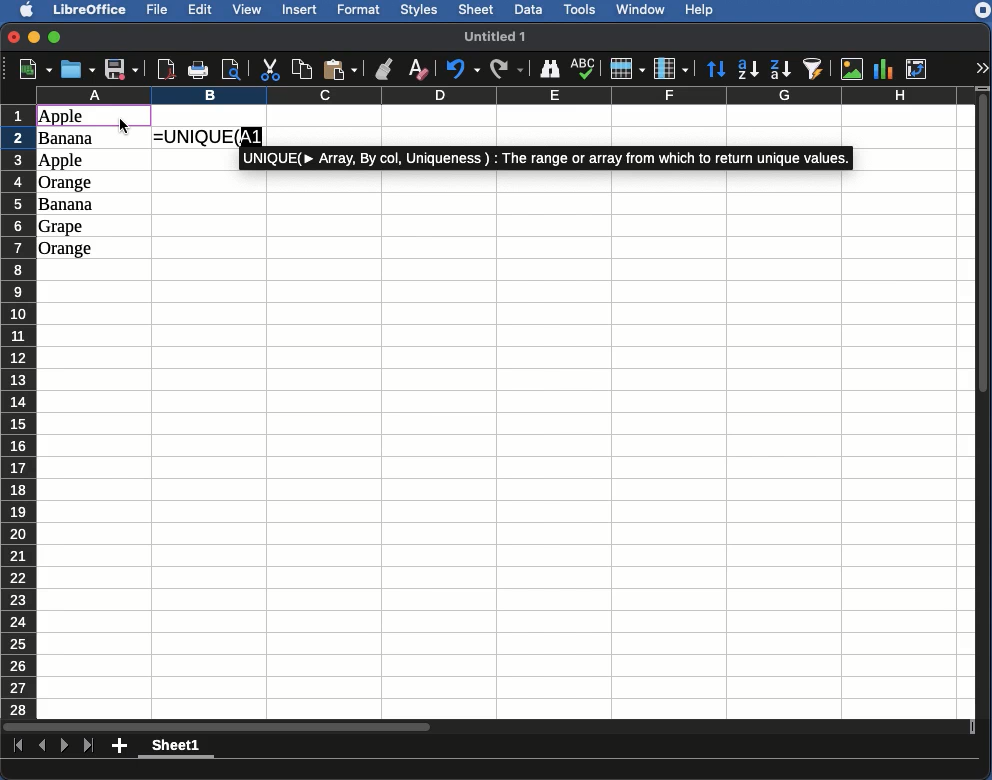  What do you see at coordinates (167, 68) in the screenshot?
I see `Export directly as PDF` at bounding box center [167, 68].